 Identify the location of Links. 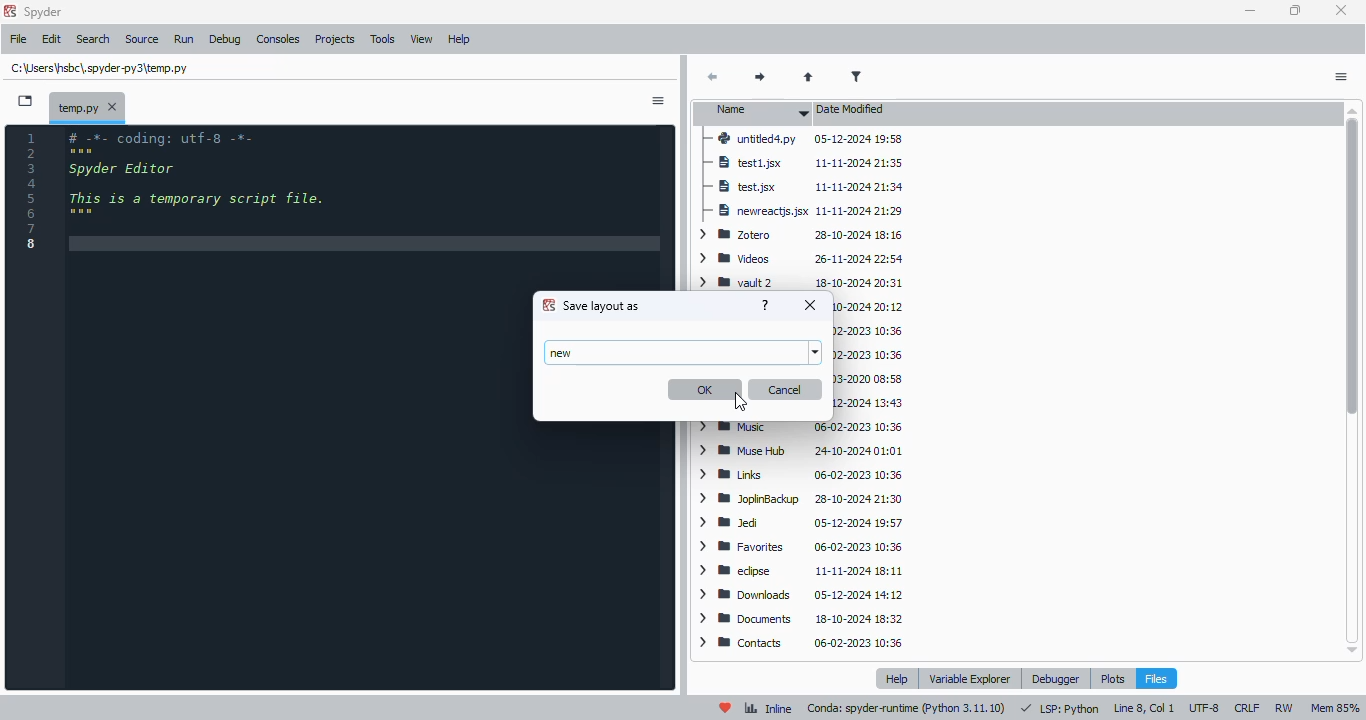
(805, 475).